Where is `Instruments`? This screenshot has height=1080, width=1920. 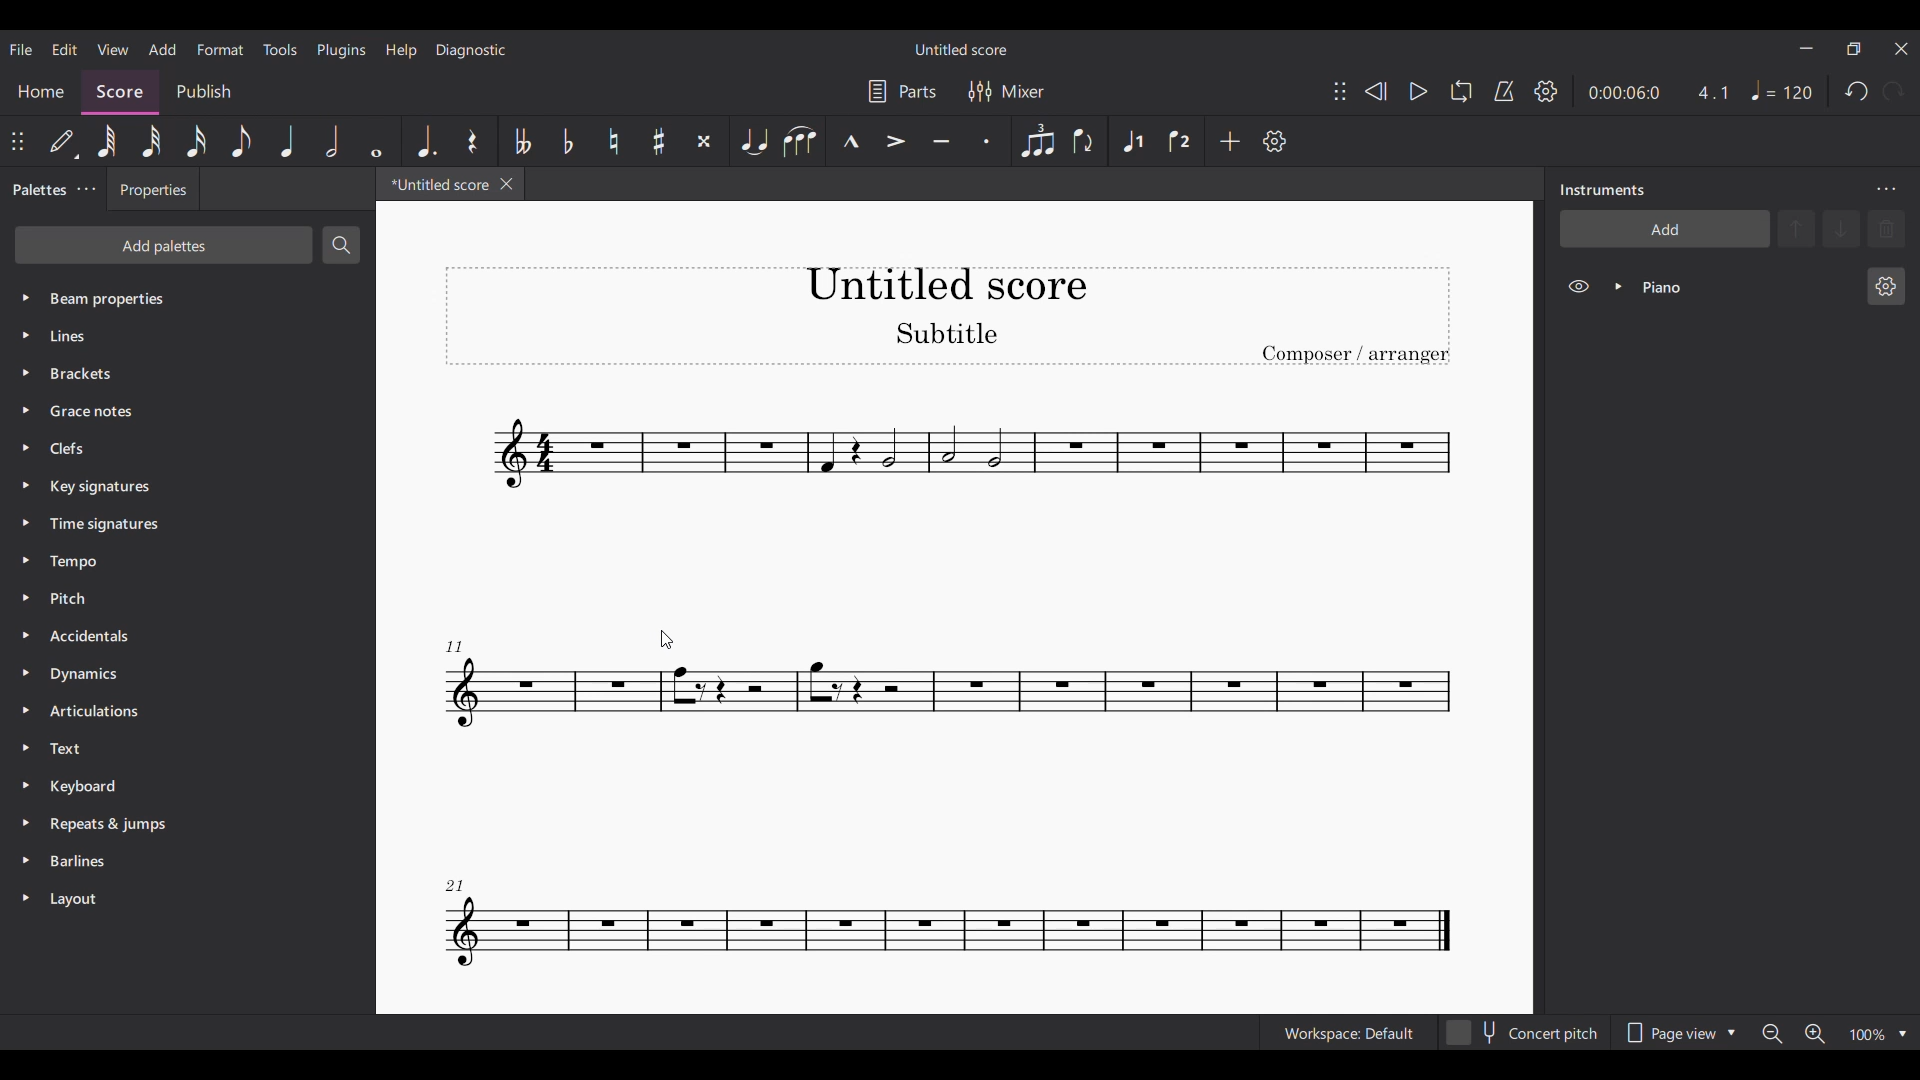 Instruments is located at coordinates (1602, 190).